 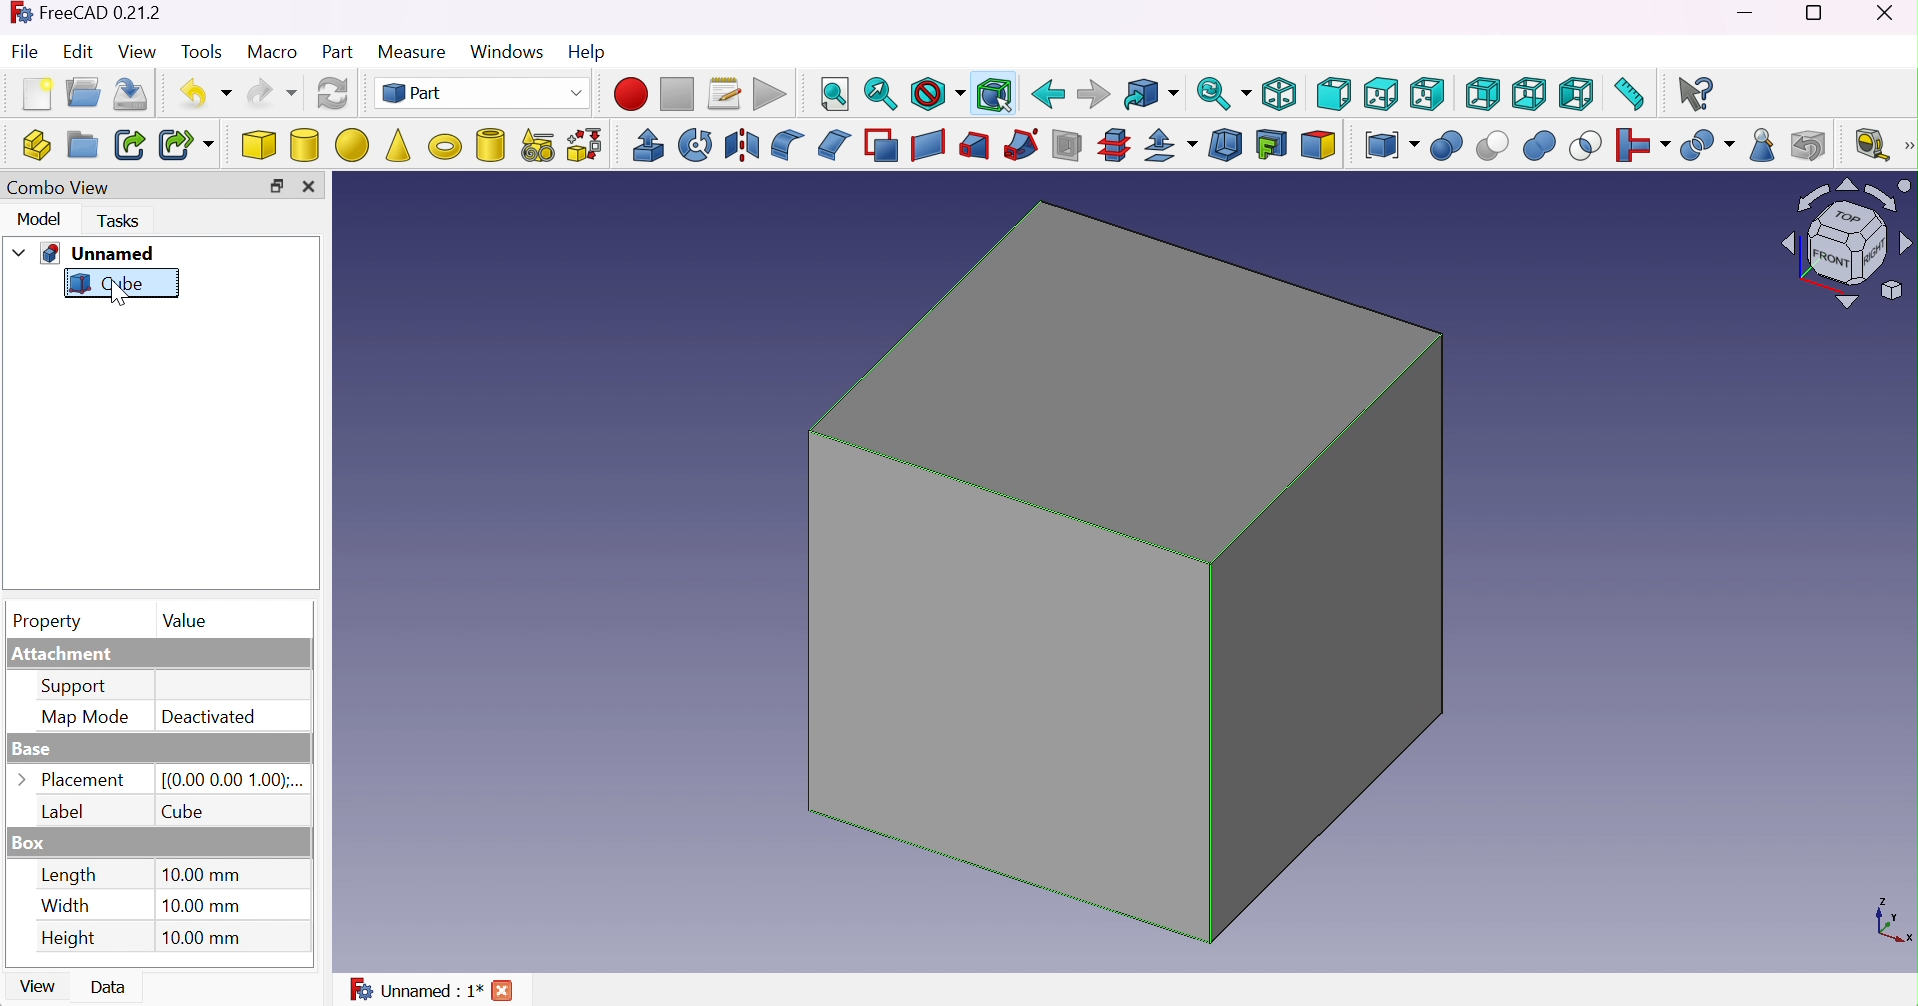 What do you see at coordinates (137, 50) in the screenshot?
I see `View` at bounding box center [137, 50].